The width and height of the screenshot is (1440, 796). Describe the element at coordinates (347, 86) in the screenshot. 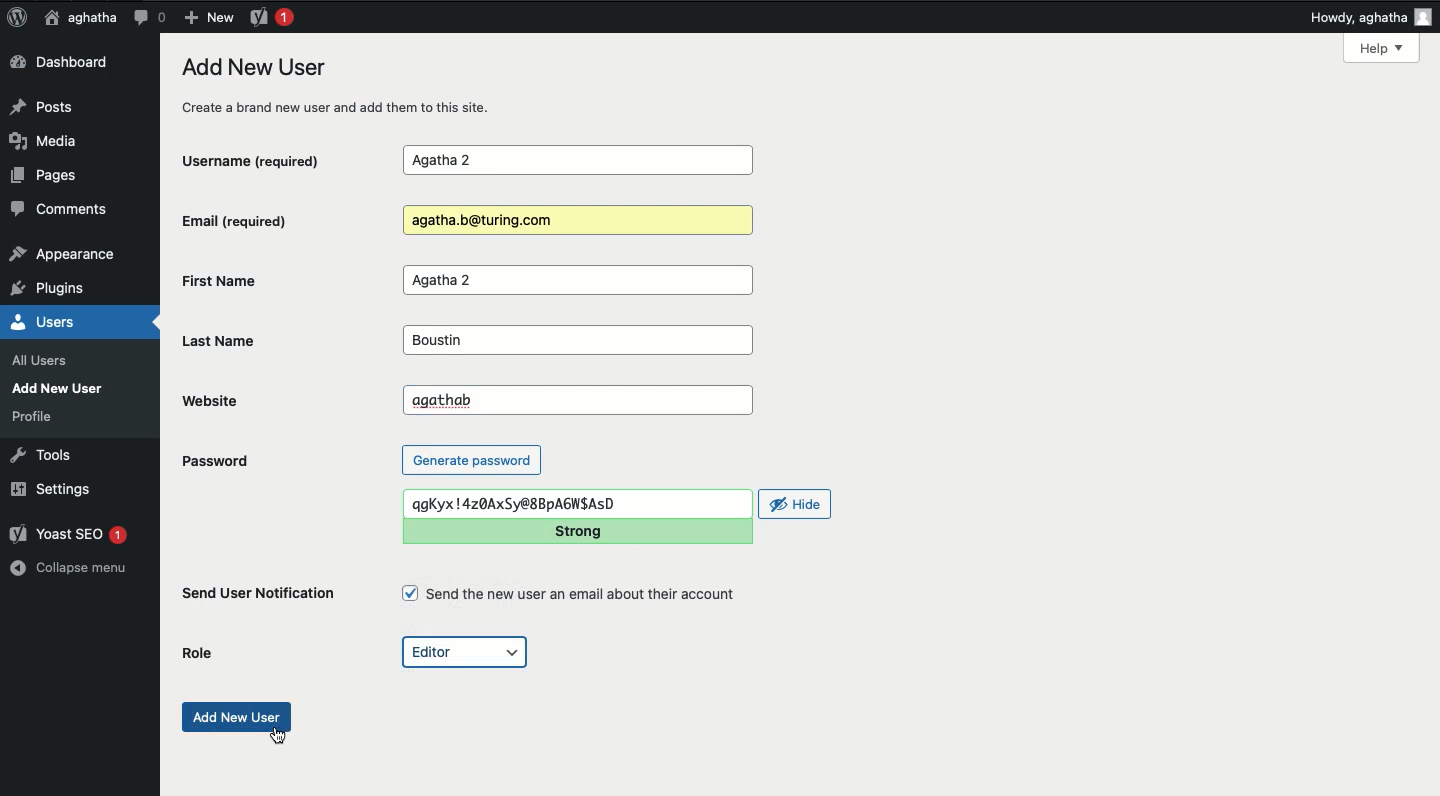

I see `Add new user create a bran new user and add them to this site.` at that location.